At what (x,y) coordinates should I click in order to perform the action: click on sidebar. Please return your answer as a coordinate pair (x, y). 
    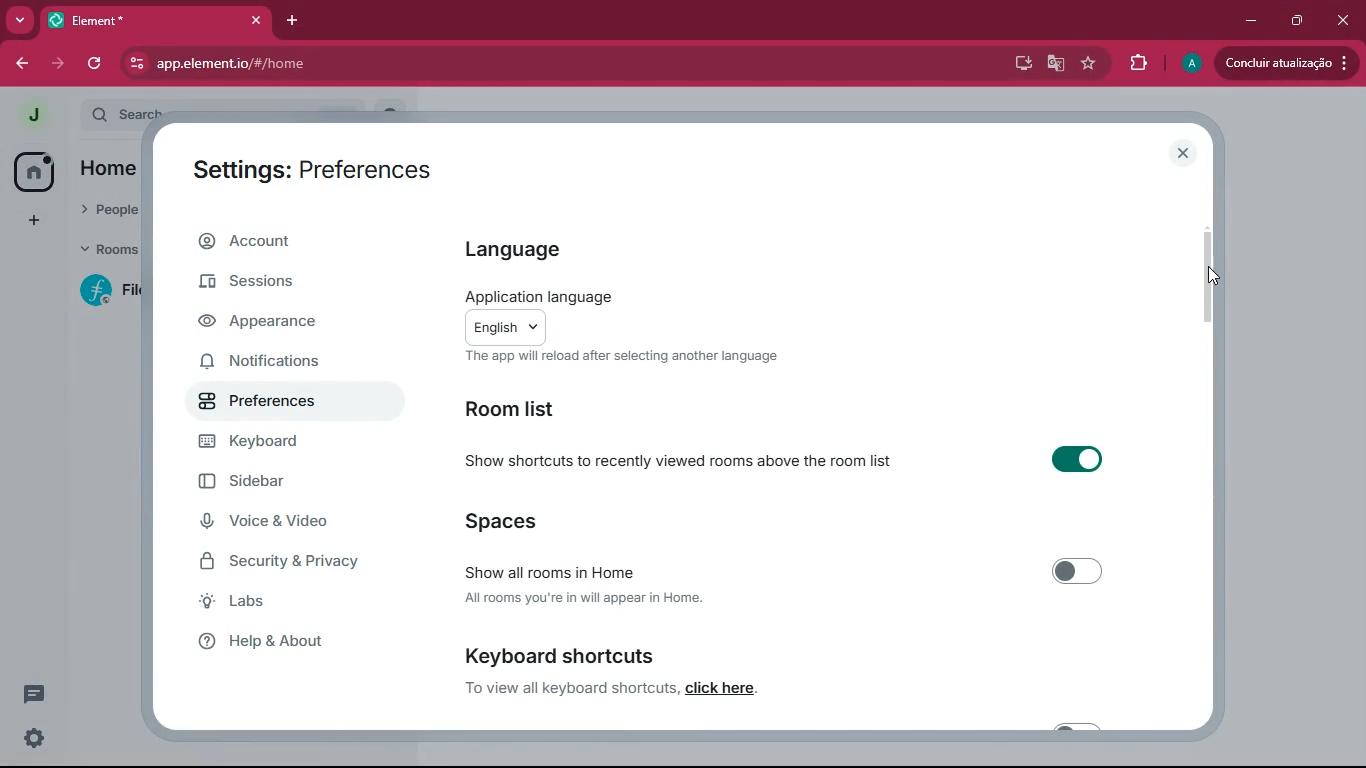
    Looking at the image, I should click on (275, 483).